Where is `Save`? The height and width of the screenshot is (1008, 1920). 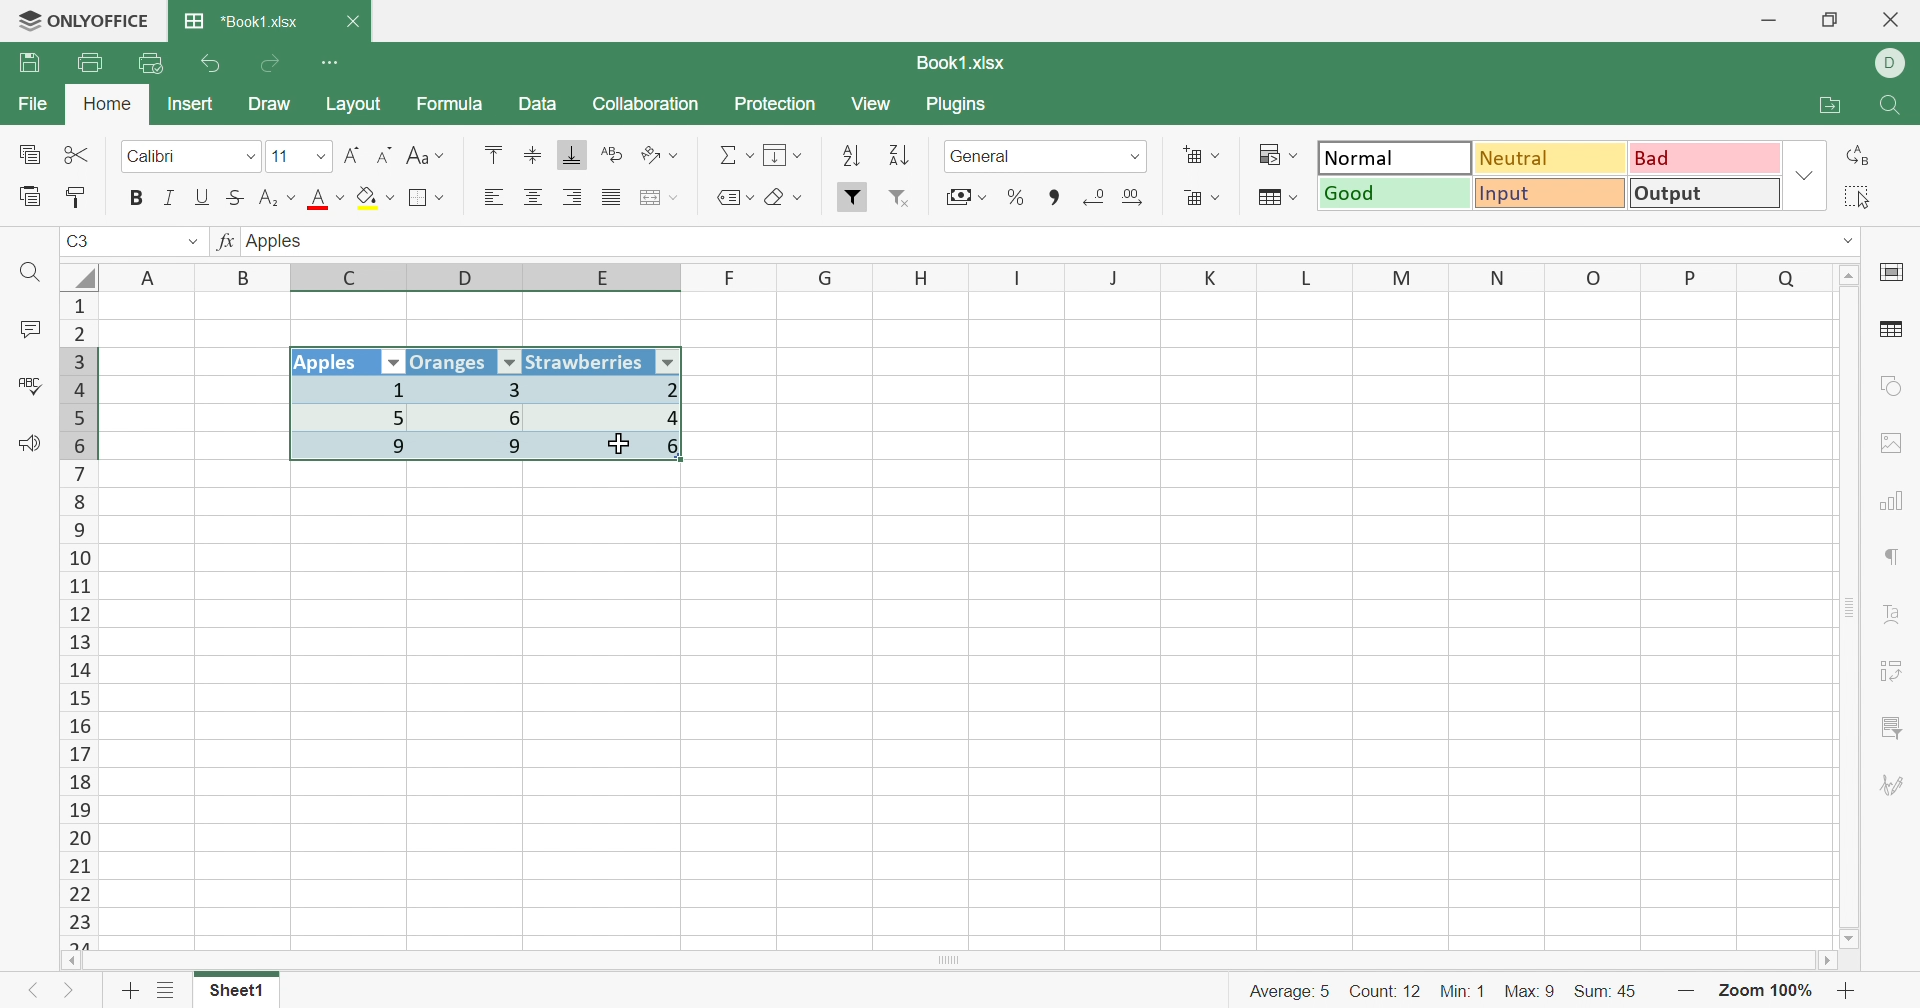 Save is located at coordinates (33, 63).